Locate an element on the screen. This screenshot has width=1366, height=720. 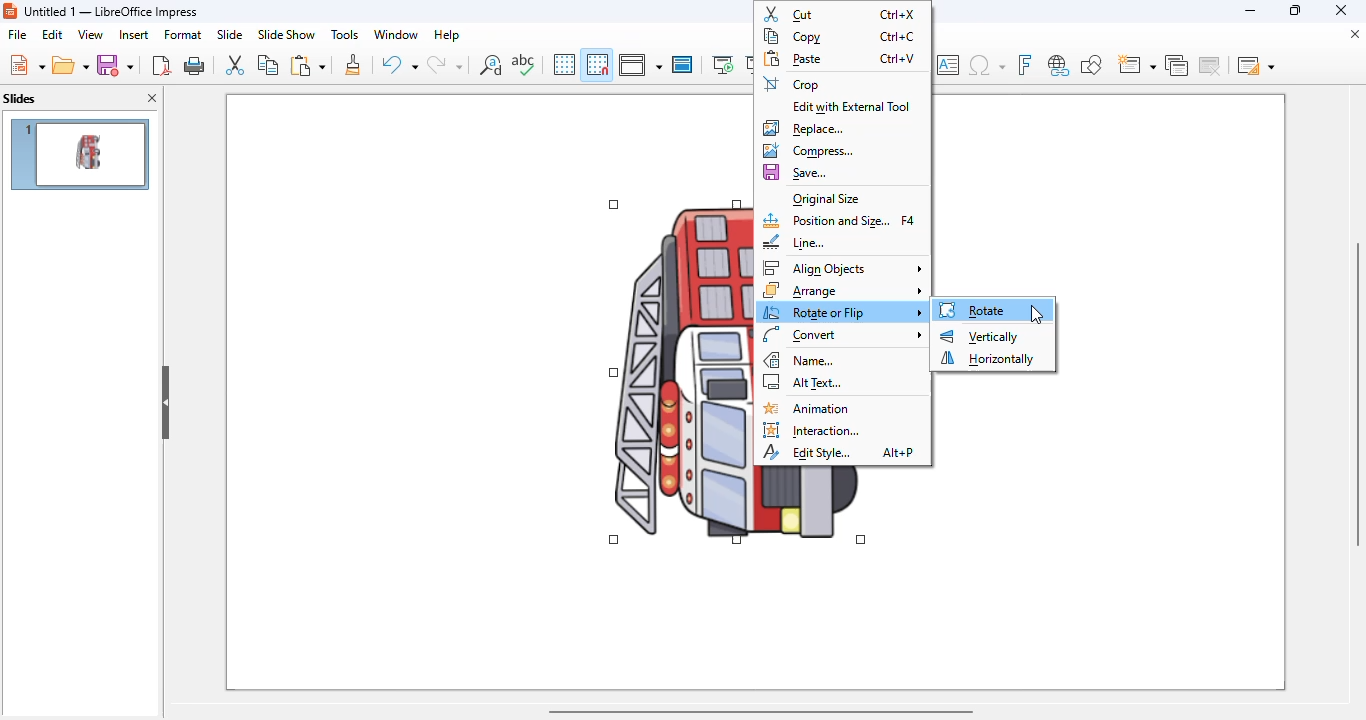
file is located at coordinates (18, 34).